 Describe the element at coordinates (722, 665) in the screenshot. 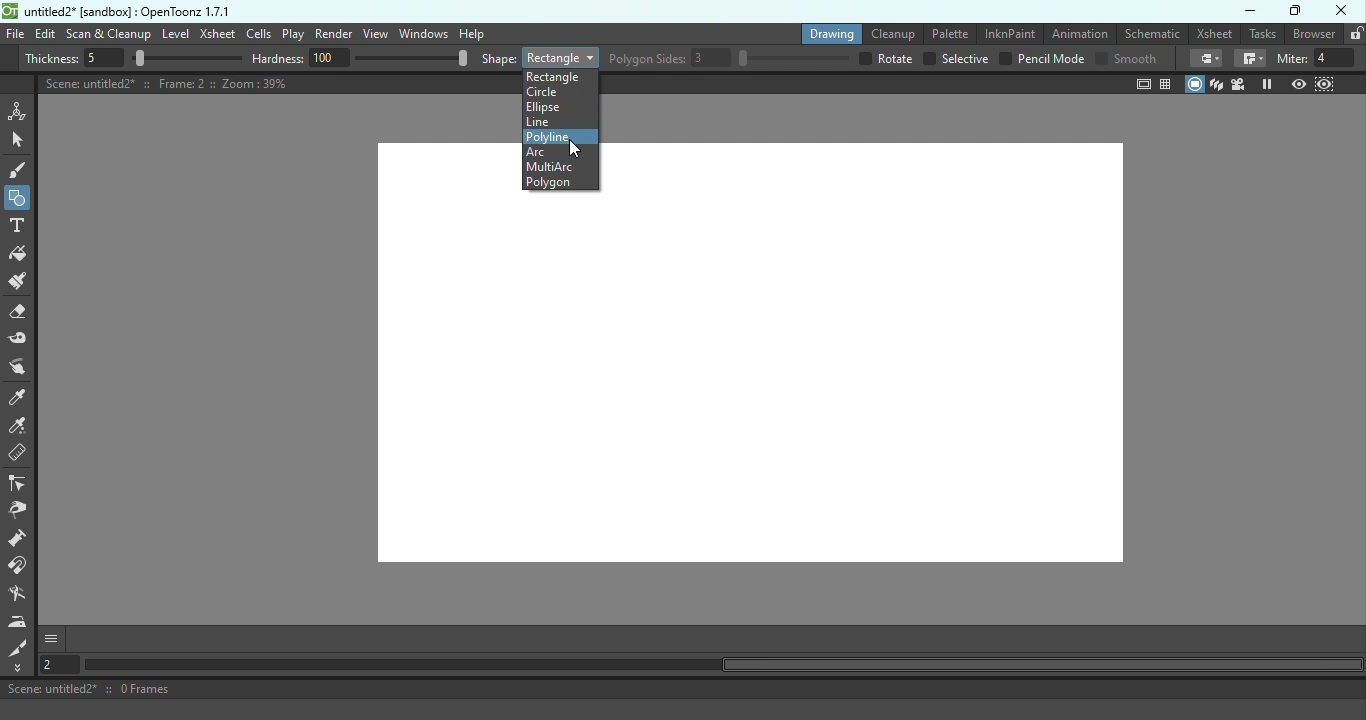

I see `Horizontal scroll bar` at that location.